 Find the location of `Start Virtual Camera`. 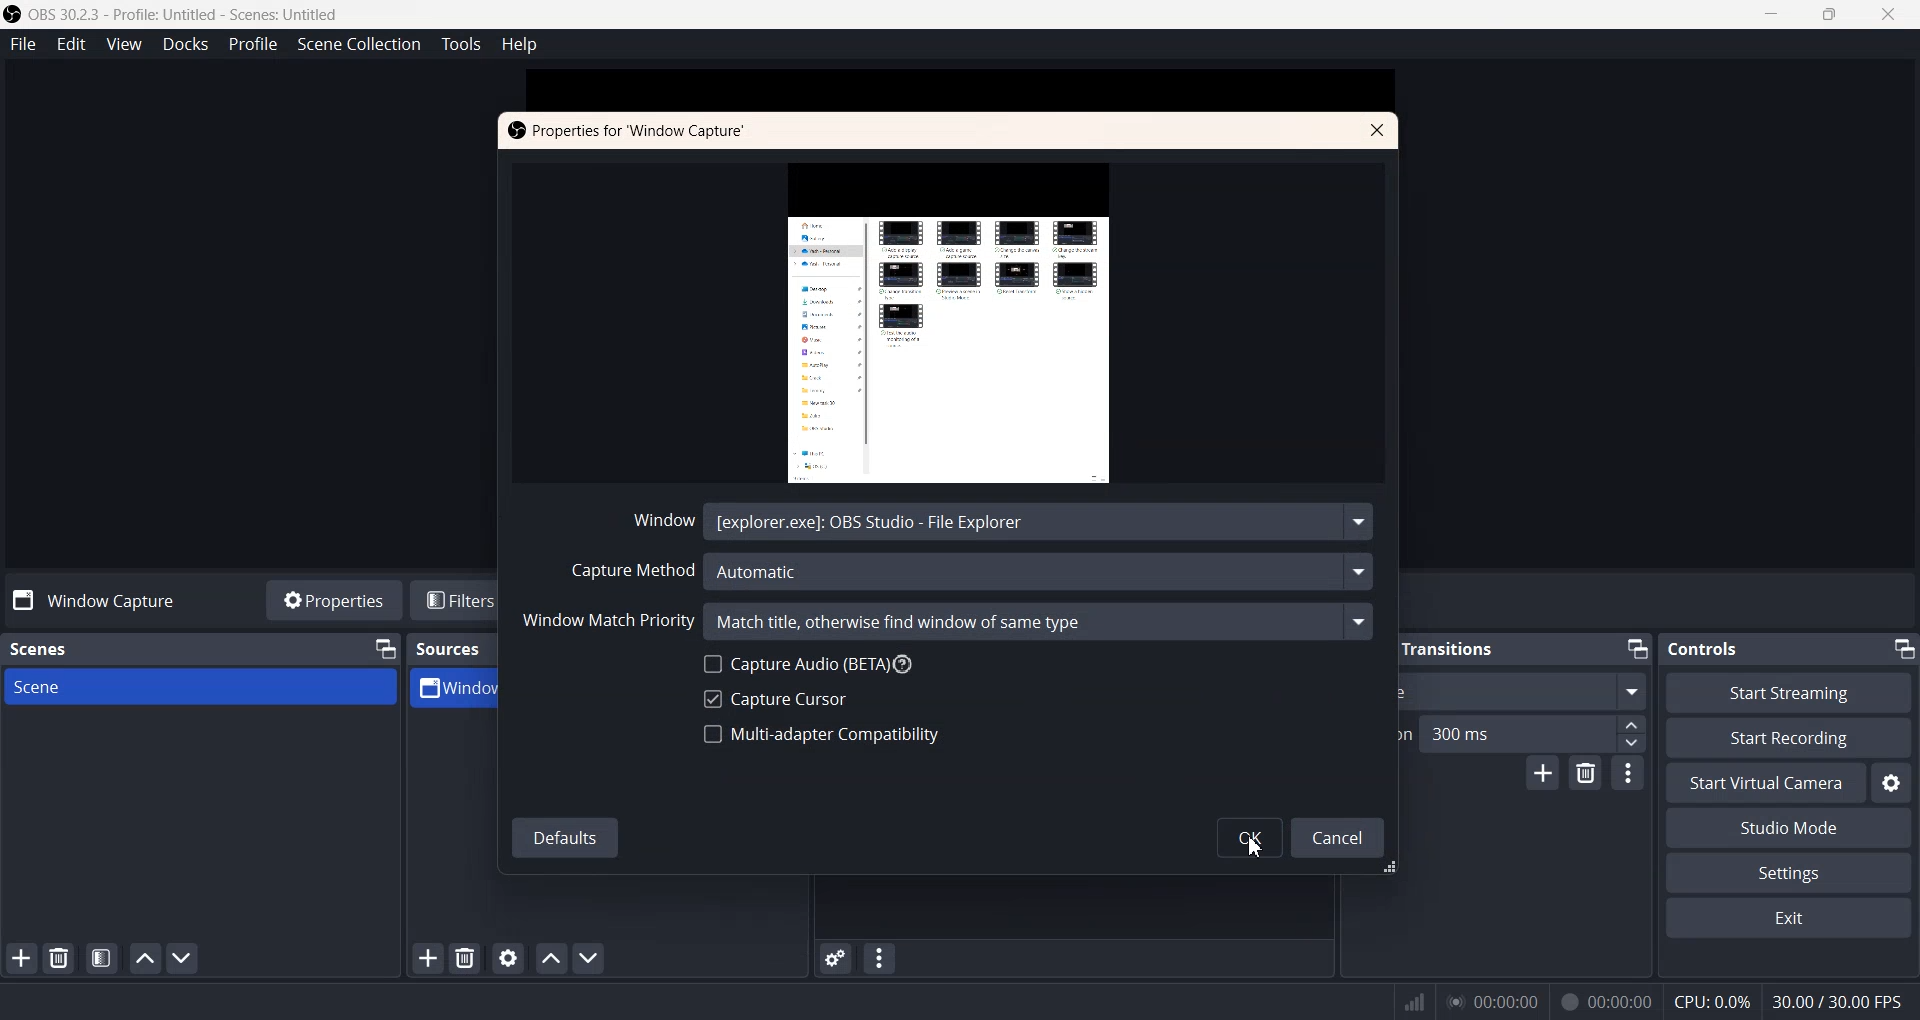

Start Virtual Camera is located at coordinates (1763, 783).